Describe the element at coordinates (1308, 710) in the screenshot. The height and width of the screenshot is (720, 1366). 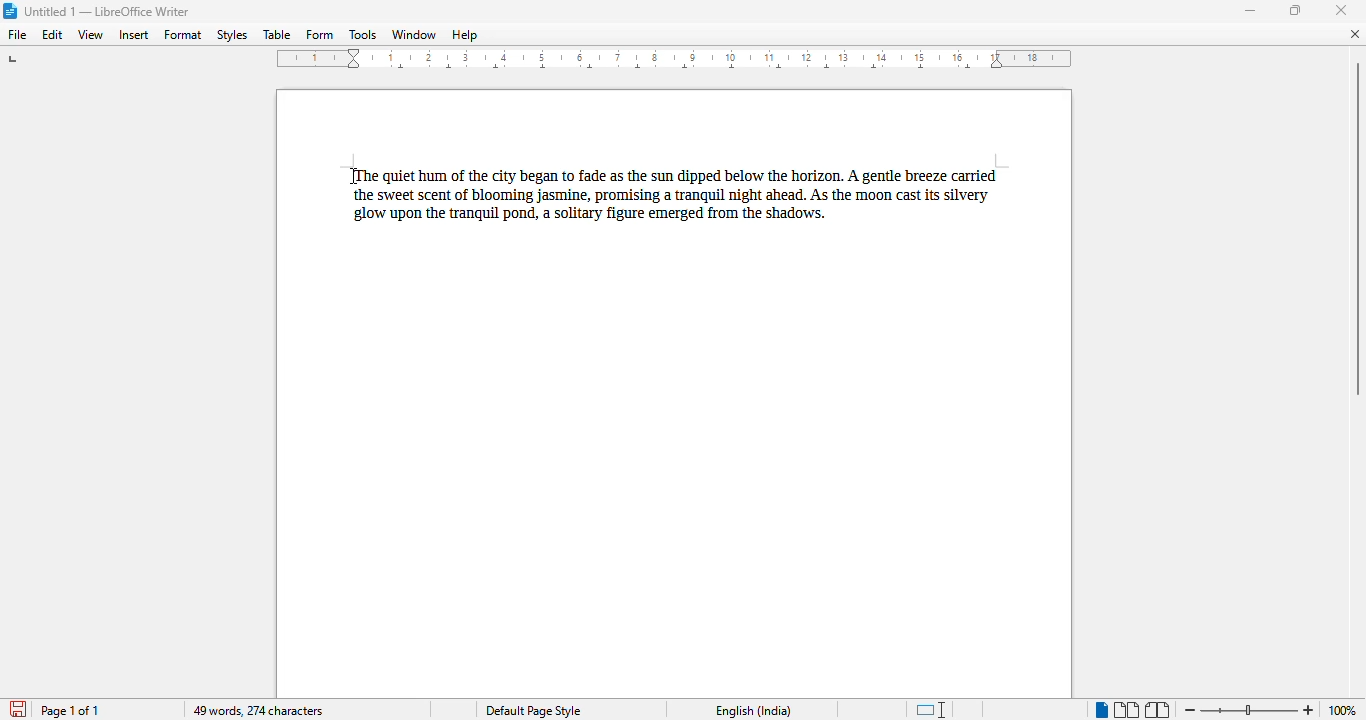
I see `zoom in` at that location.